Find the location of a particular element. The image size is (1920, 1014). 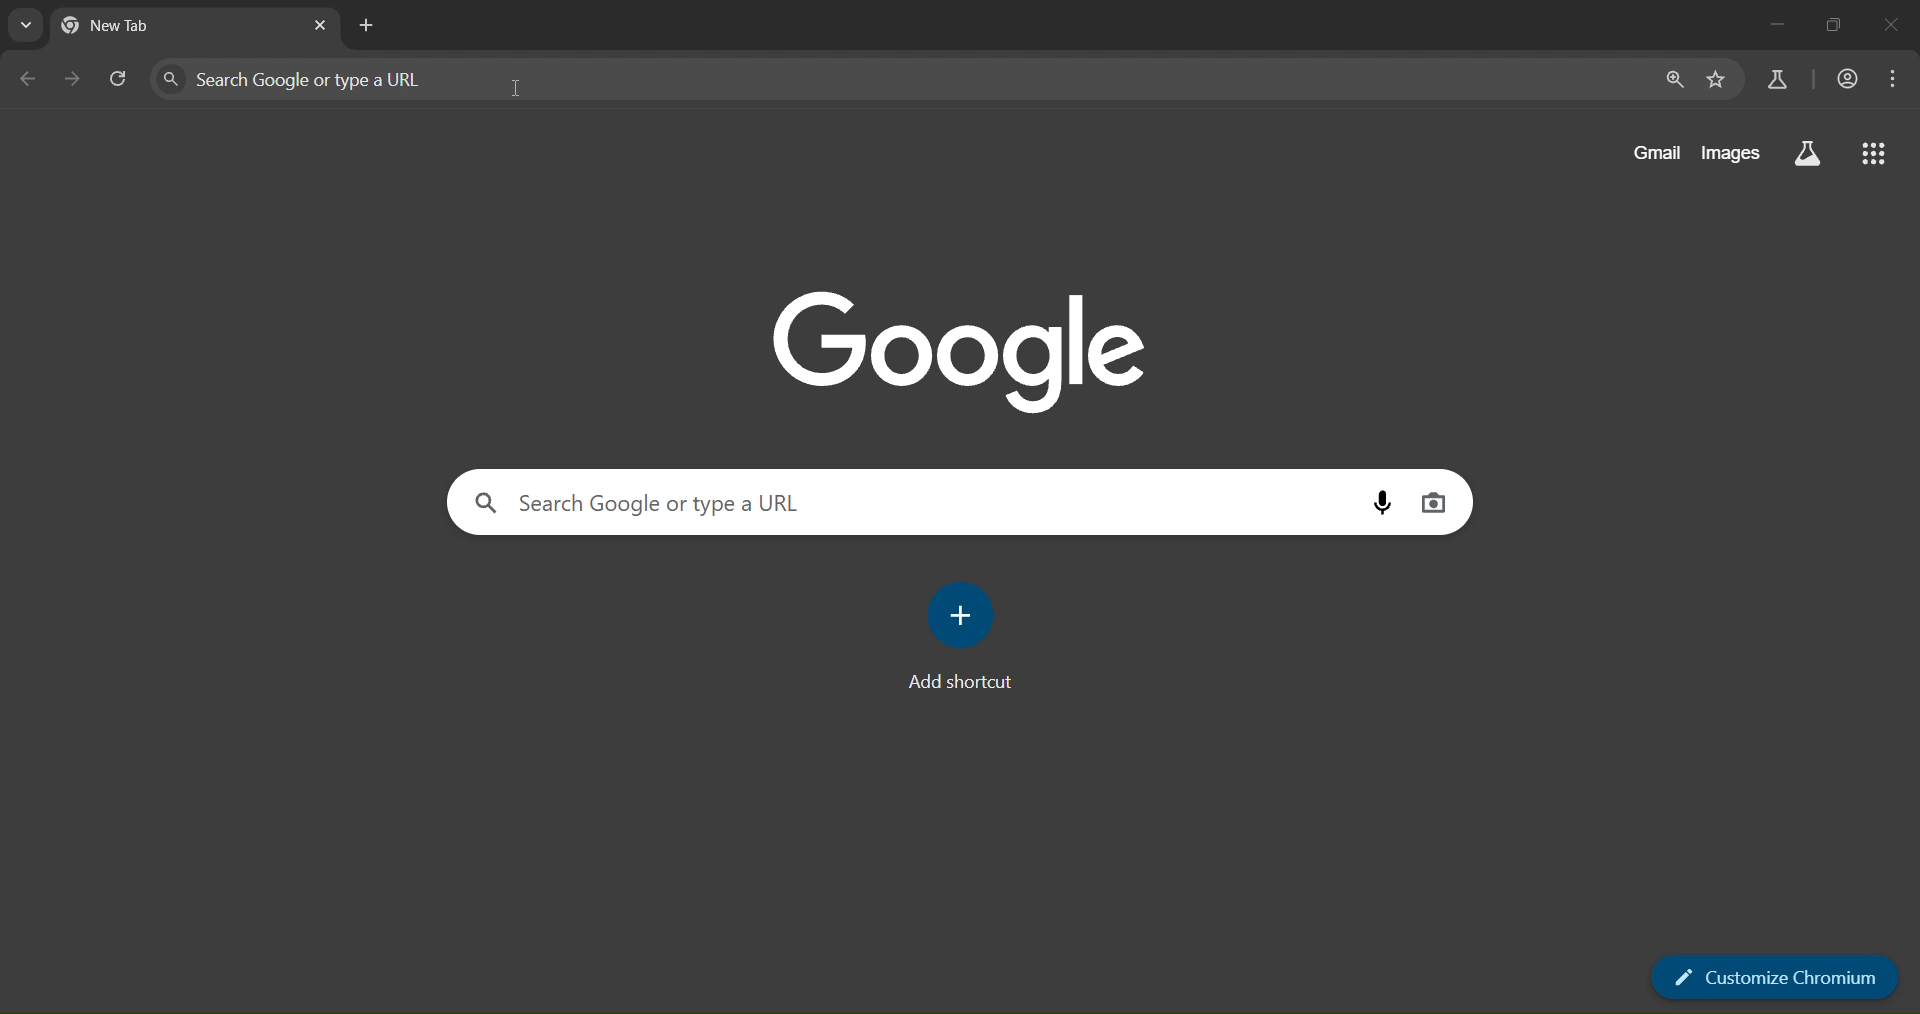

current tab is located at coordinates (142, 28).